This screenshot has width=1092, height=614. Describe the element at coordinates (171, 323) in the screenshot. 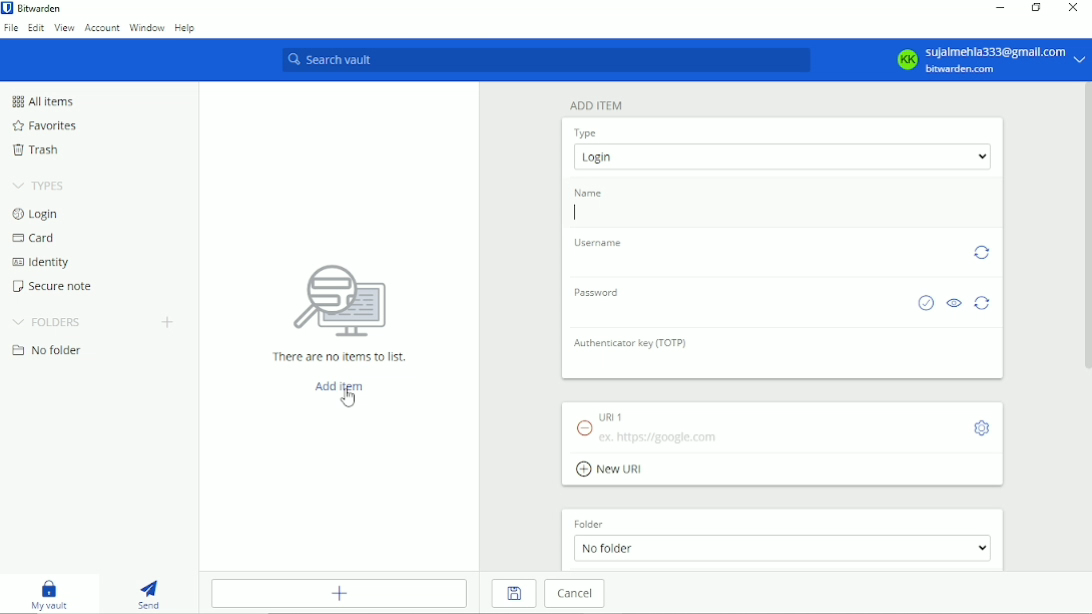

I see `Create folder` at that location.